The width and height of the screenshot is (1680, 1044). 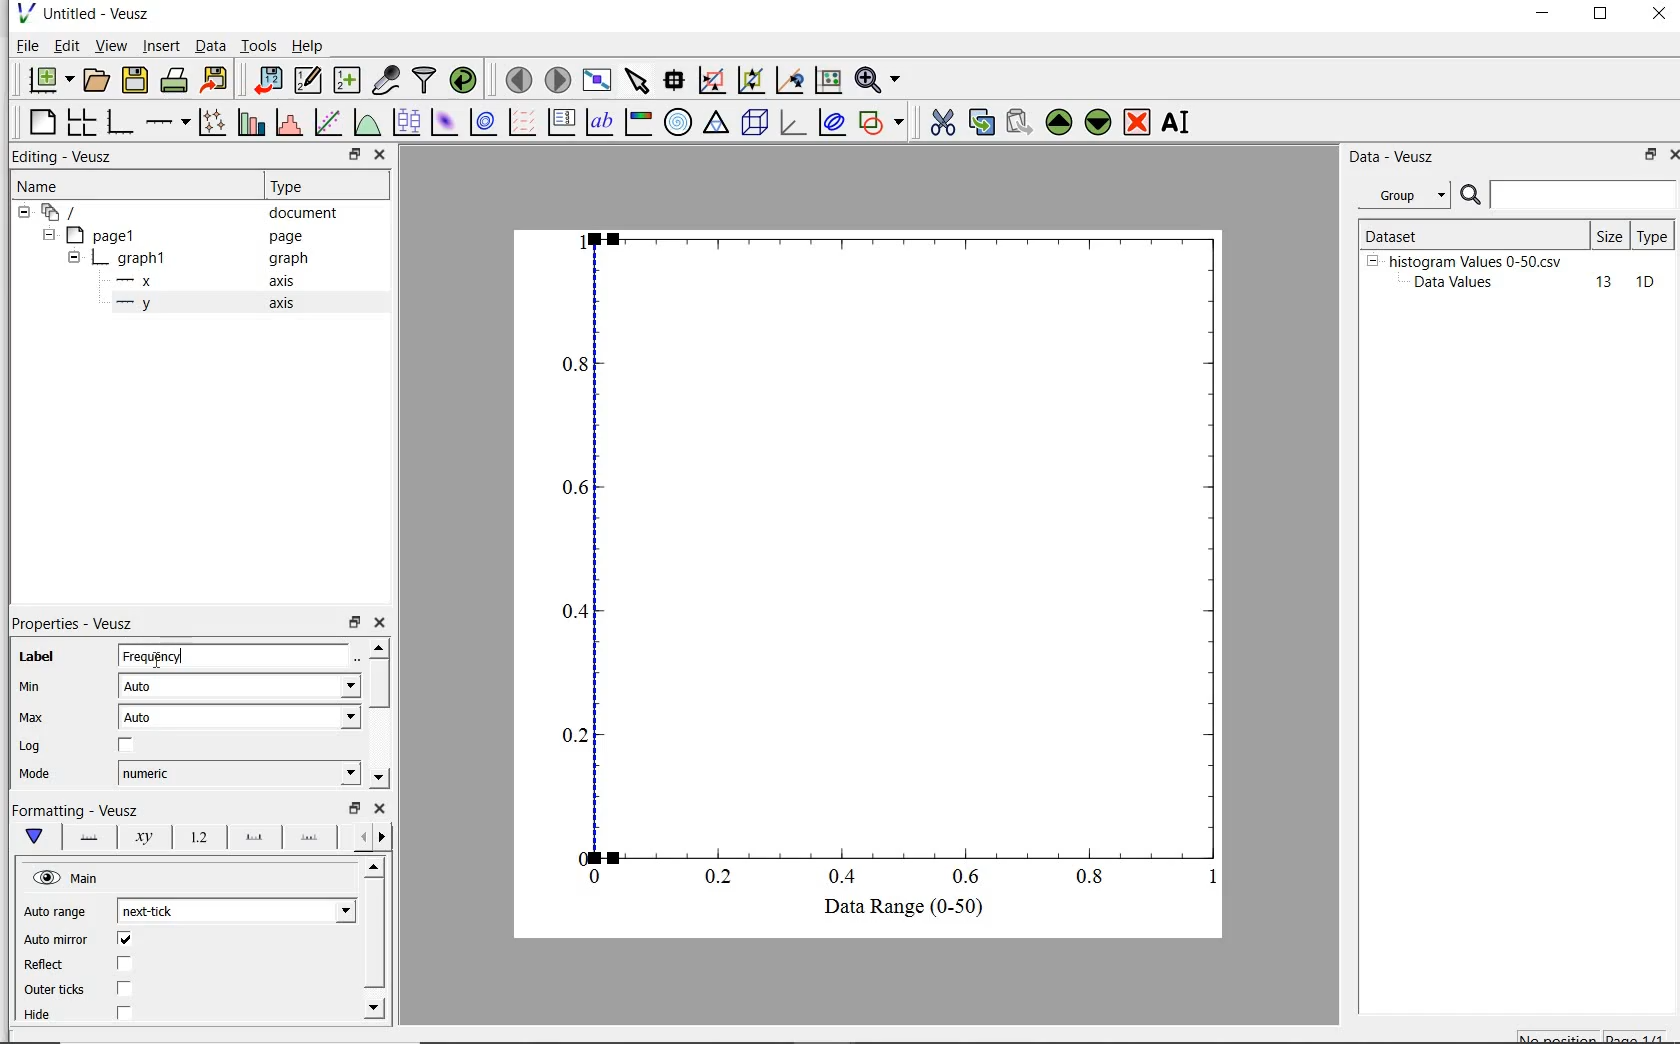 What do you see at coordinates (47, 235) in the screenshot?
I see `hide` at bounding box center [47, 235].